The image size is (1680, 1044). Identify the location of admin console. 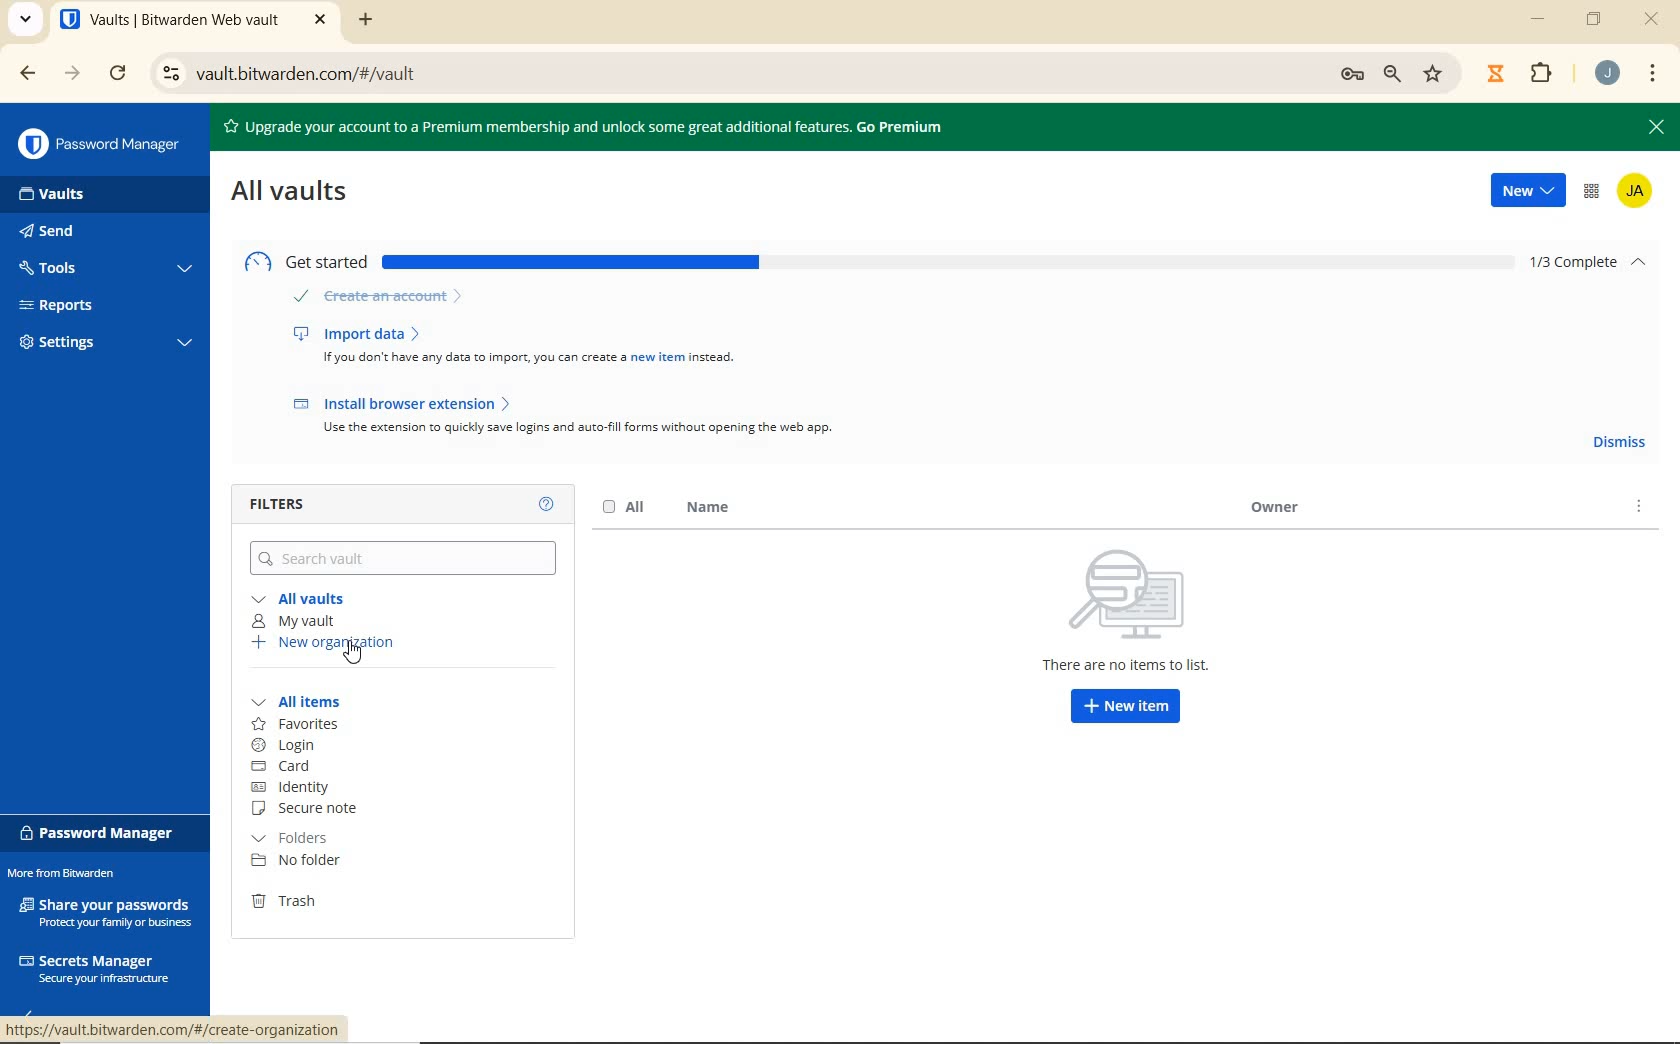
(1591, 195).